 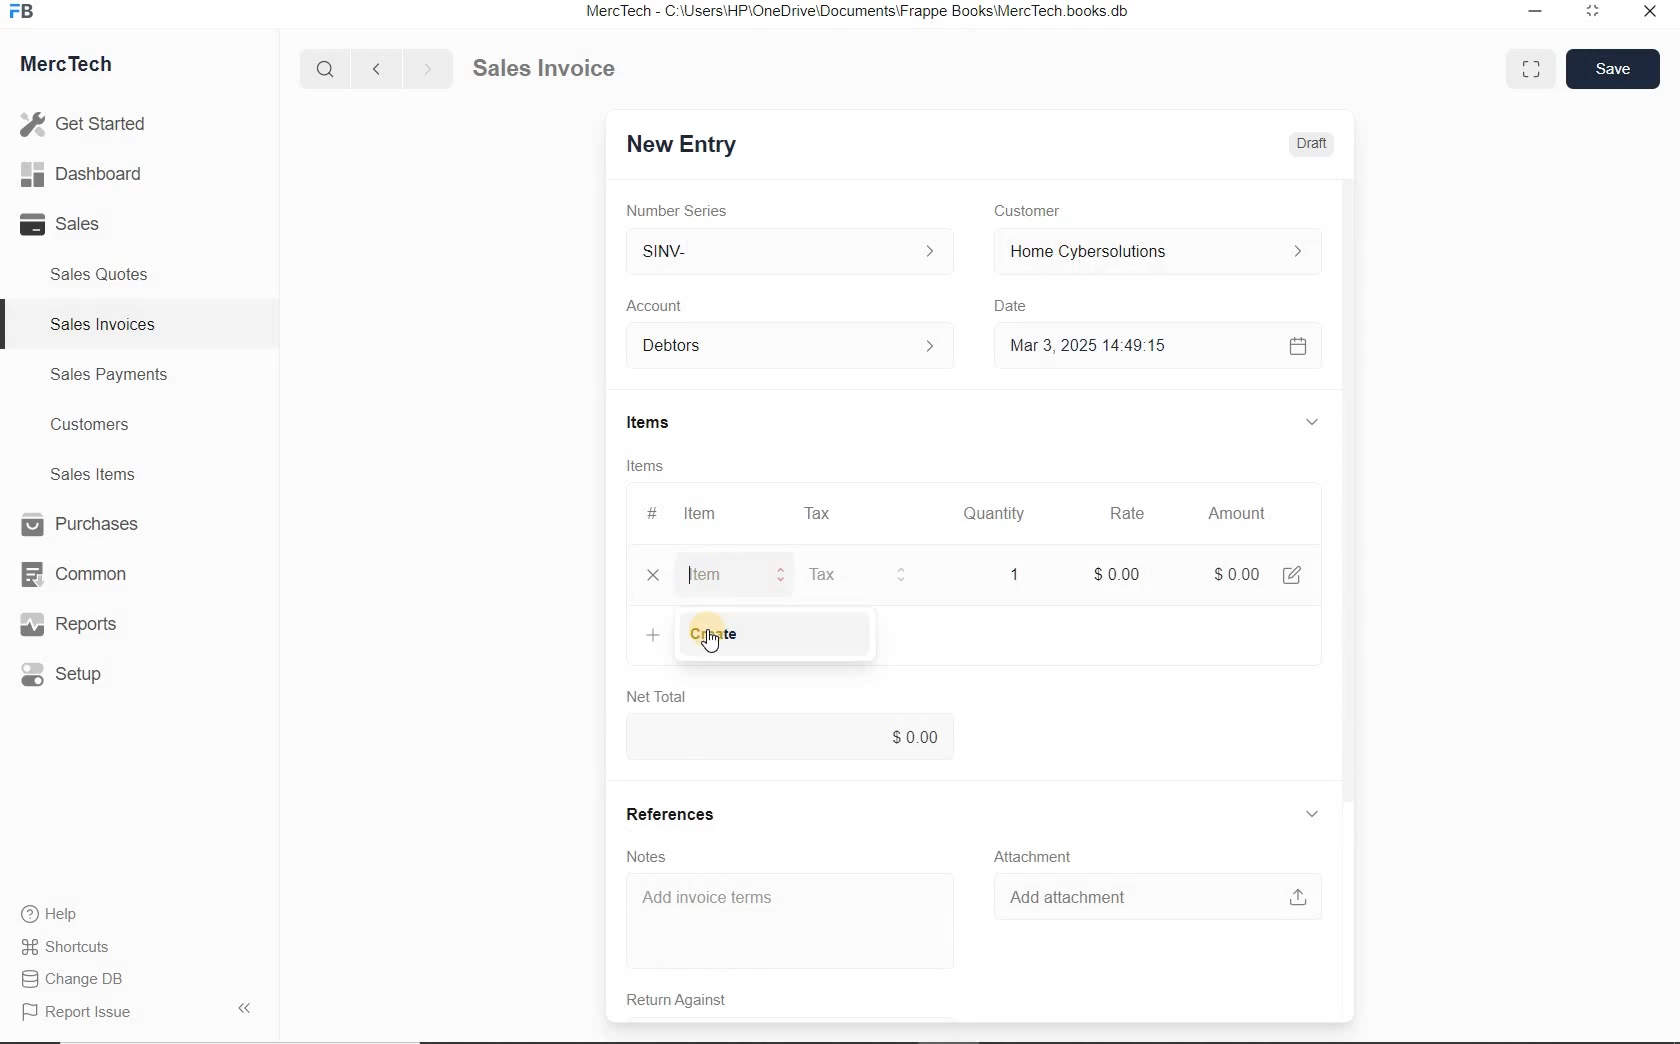 What do you see at coordinates (650, 856) in the screenshot?
I see `Notes` at bounding box center [650, 856].